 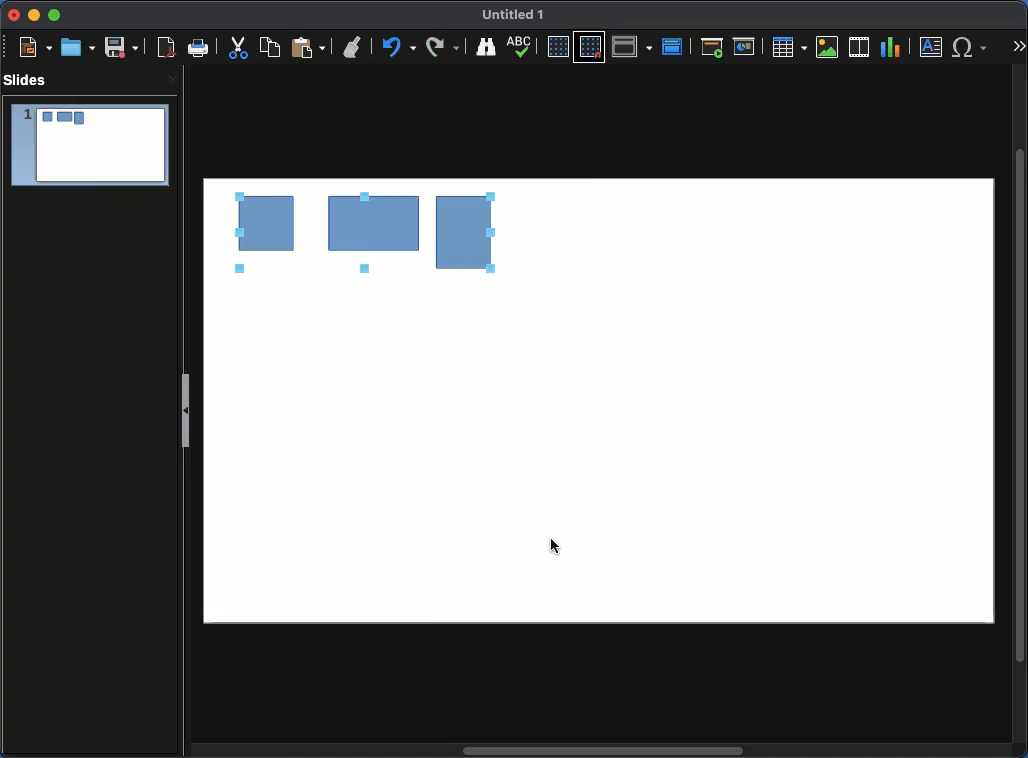 What do you see at coordinates (712, 47) in the screenshot?
I see `Start from first slide` at bounding box center [712, 47].